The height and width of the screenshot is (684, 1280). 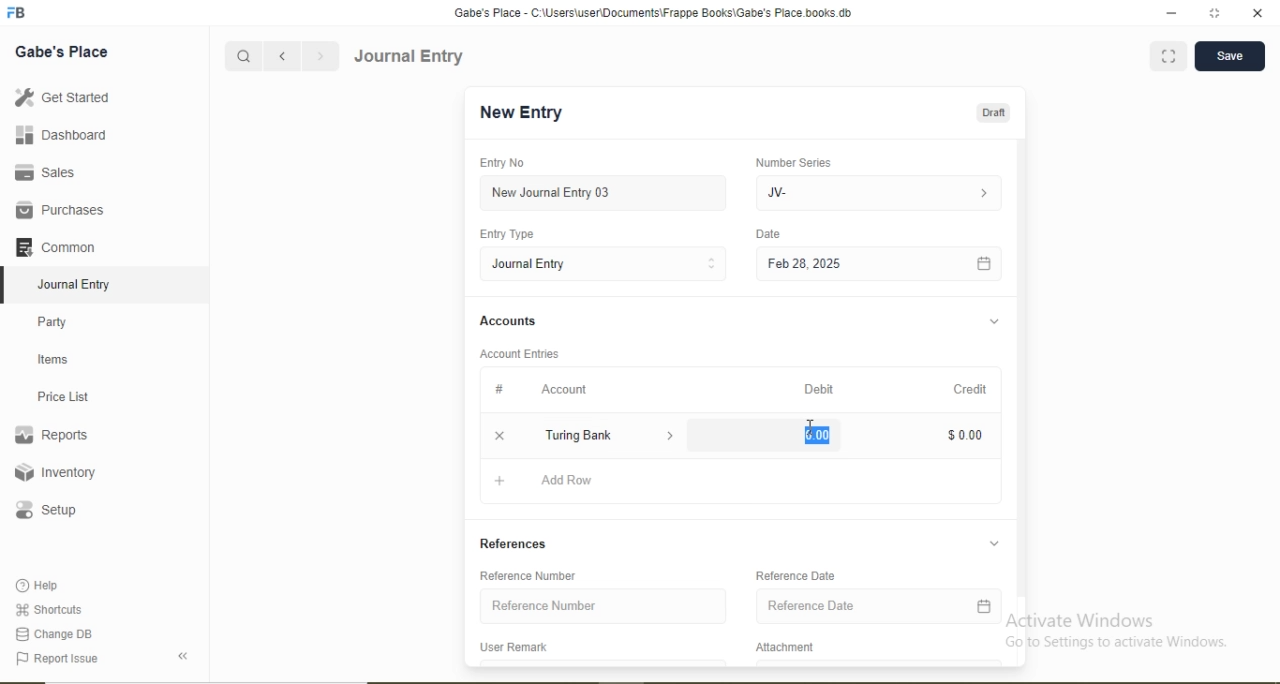 I want to click on Change DB, so click(x=52, y=635).